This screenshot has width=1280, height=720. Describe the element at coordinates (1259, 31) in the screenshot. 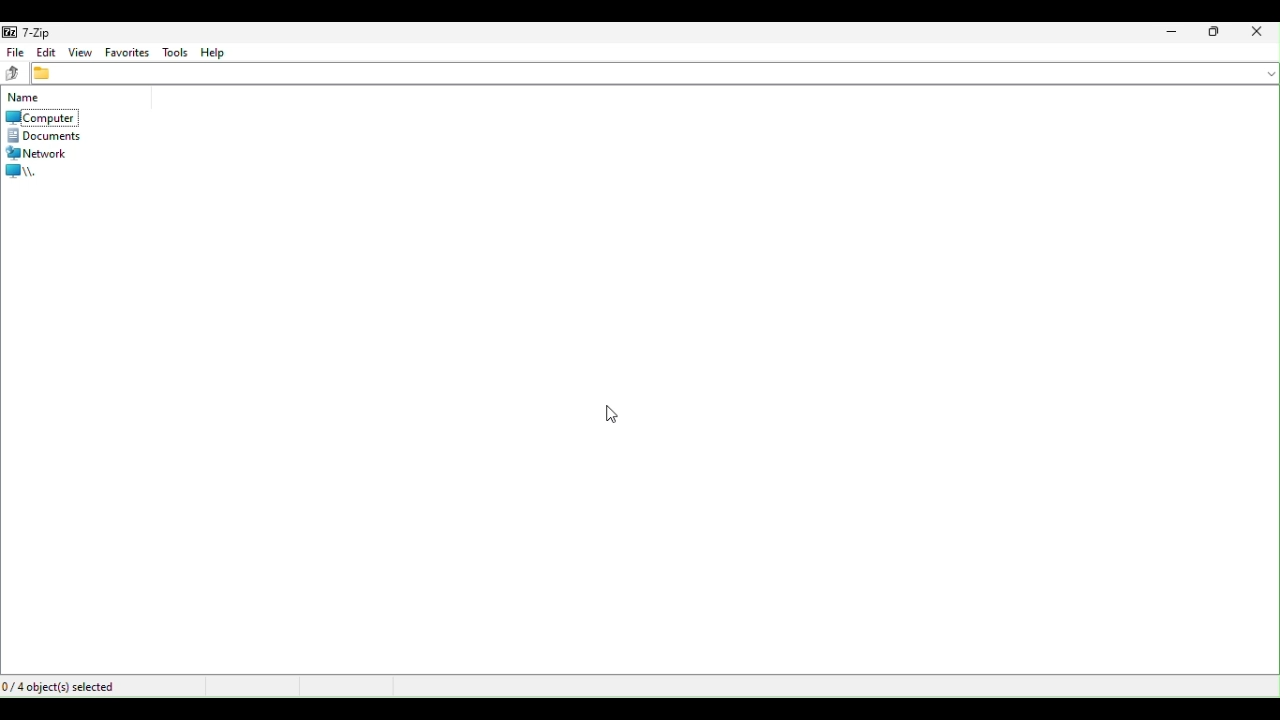

I see `Close` at that location.